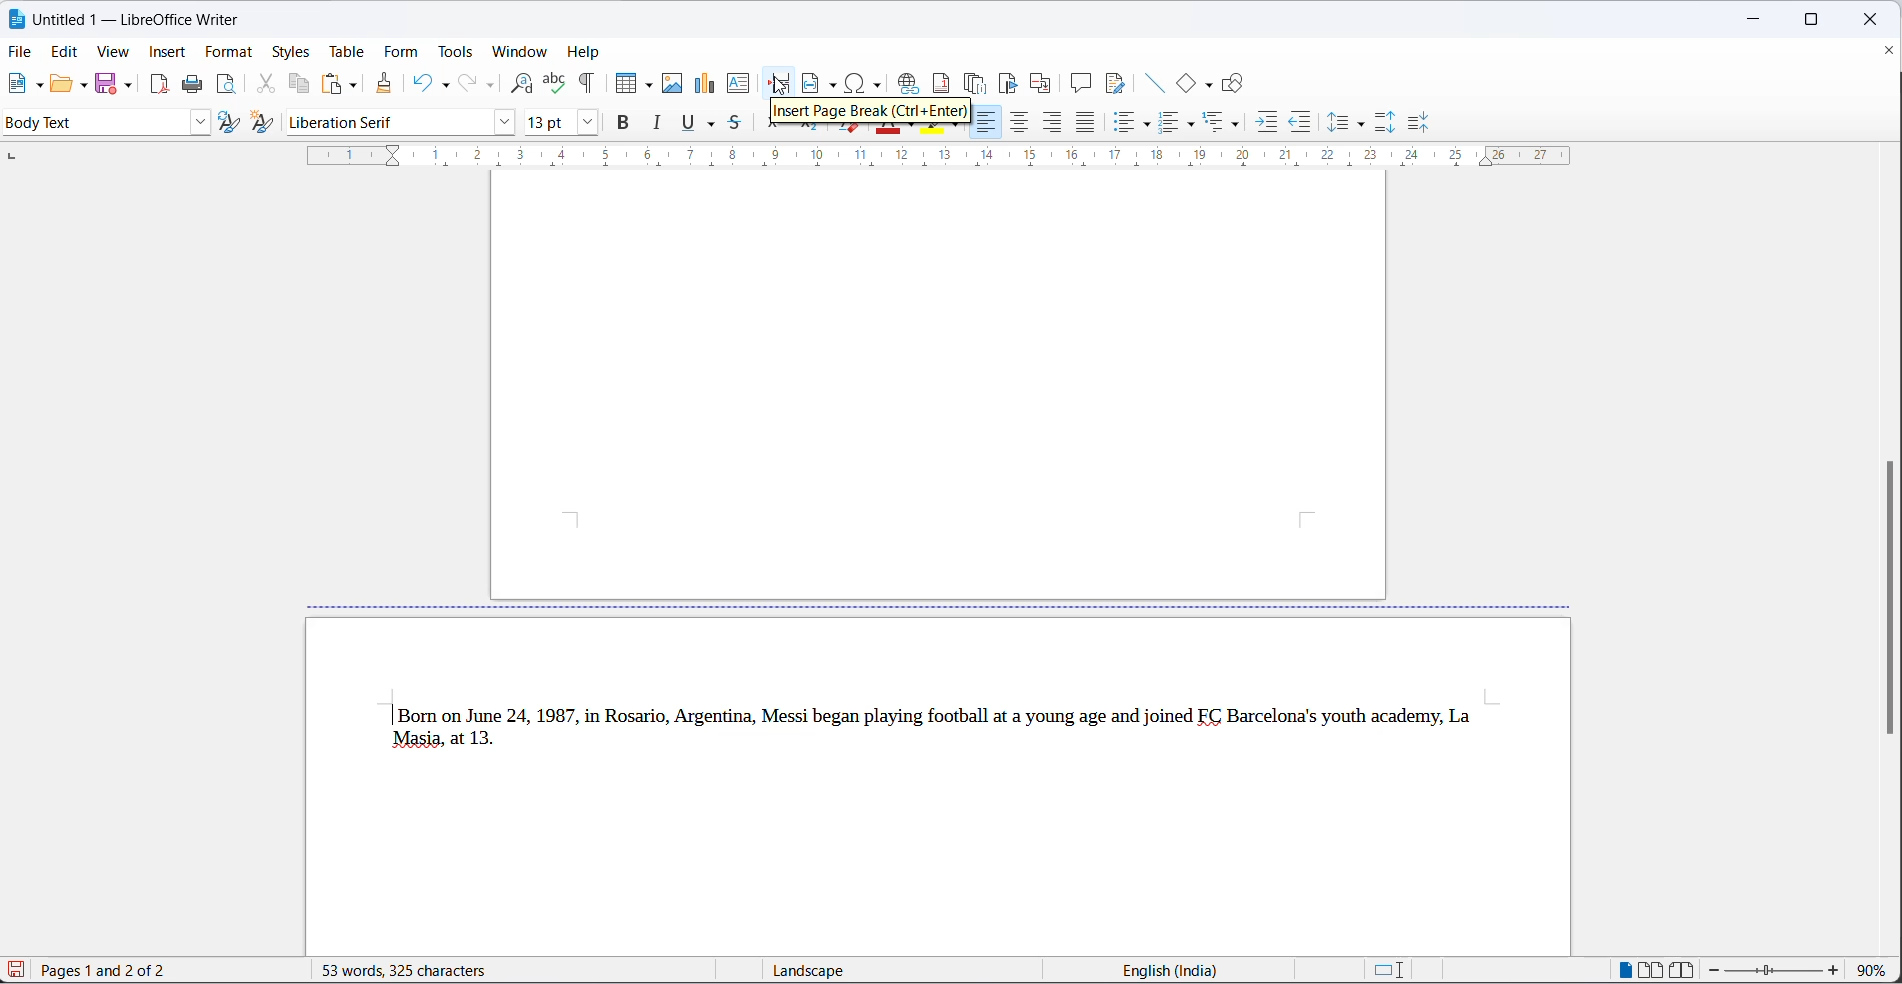 The width and height of the screenshot is (1902, 984). Describe the element at coordinates (1761, 16) in the screenshot. I see `close` at that location.